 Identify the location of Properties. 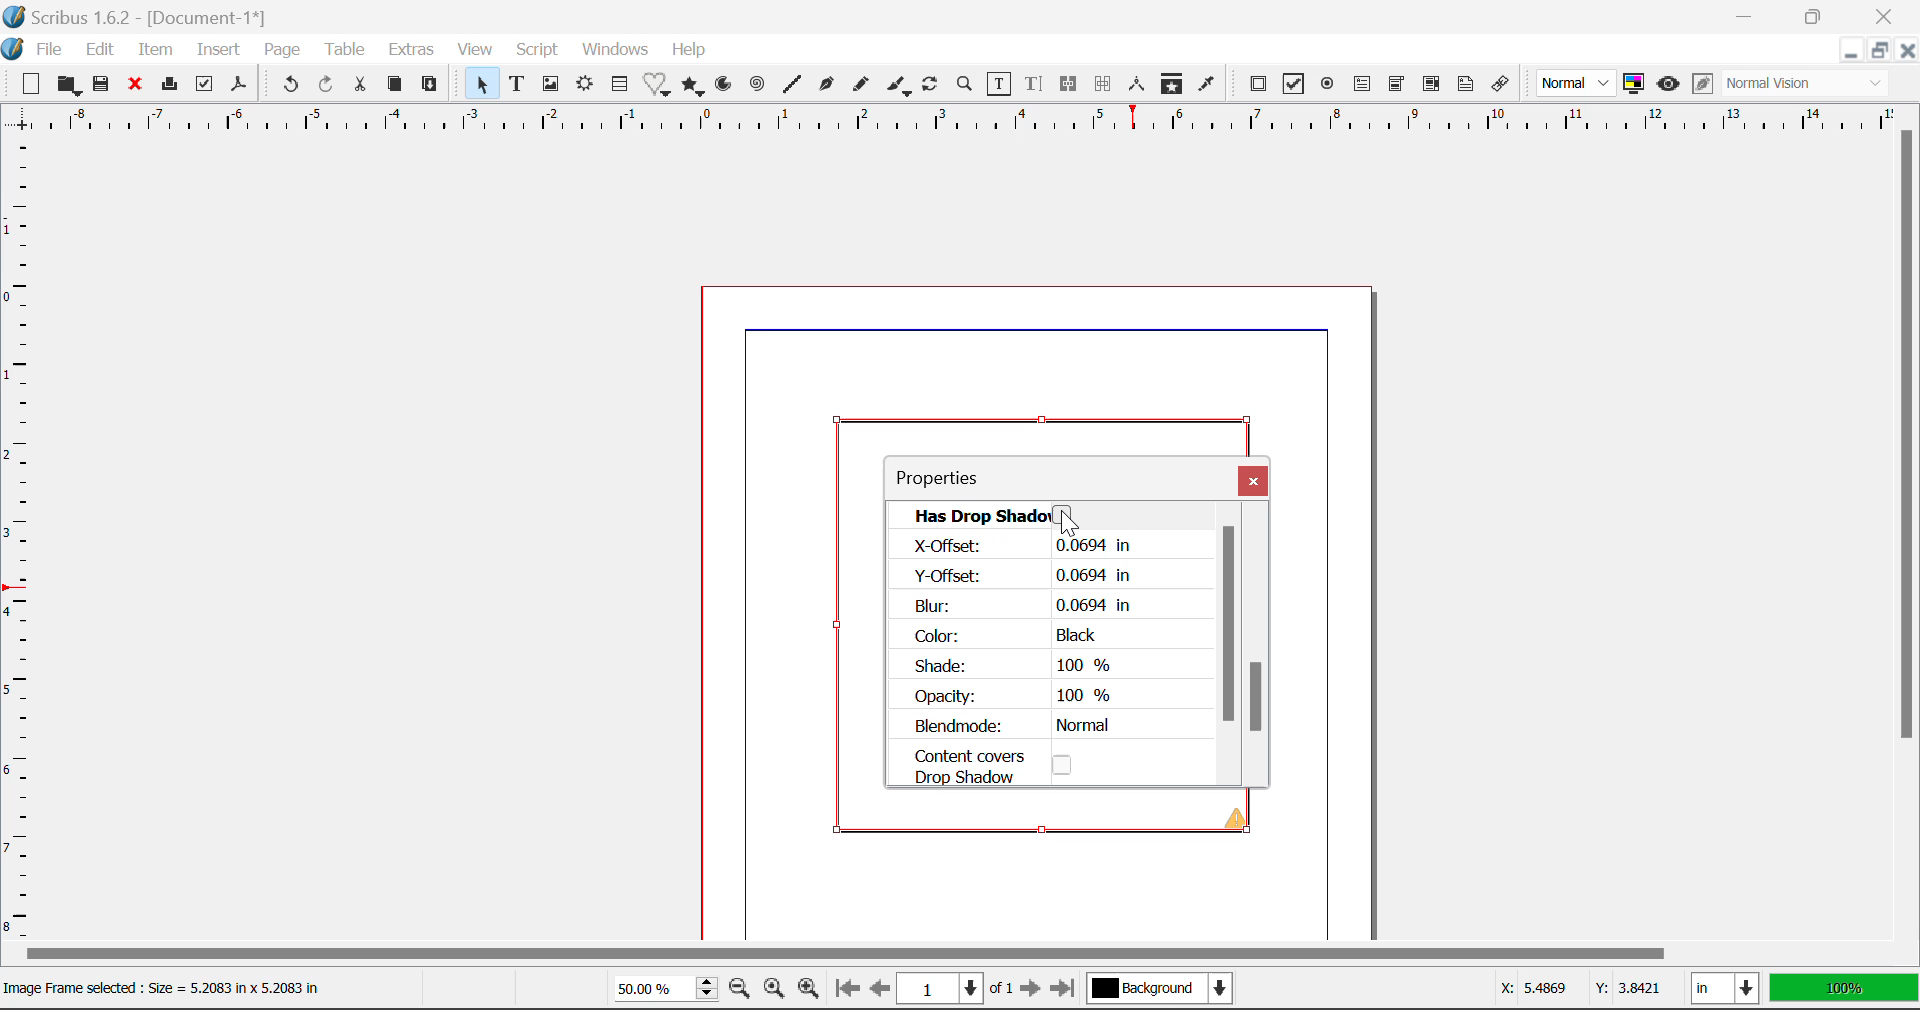
(960, 479).